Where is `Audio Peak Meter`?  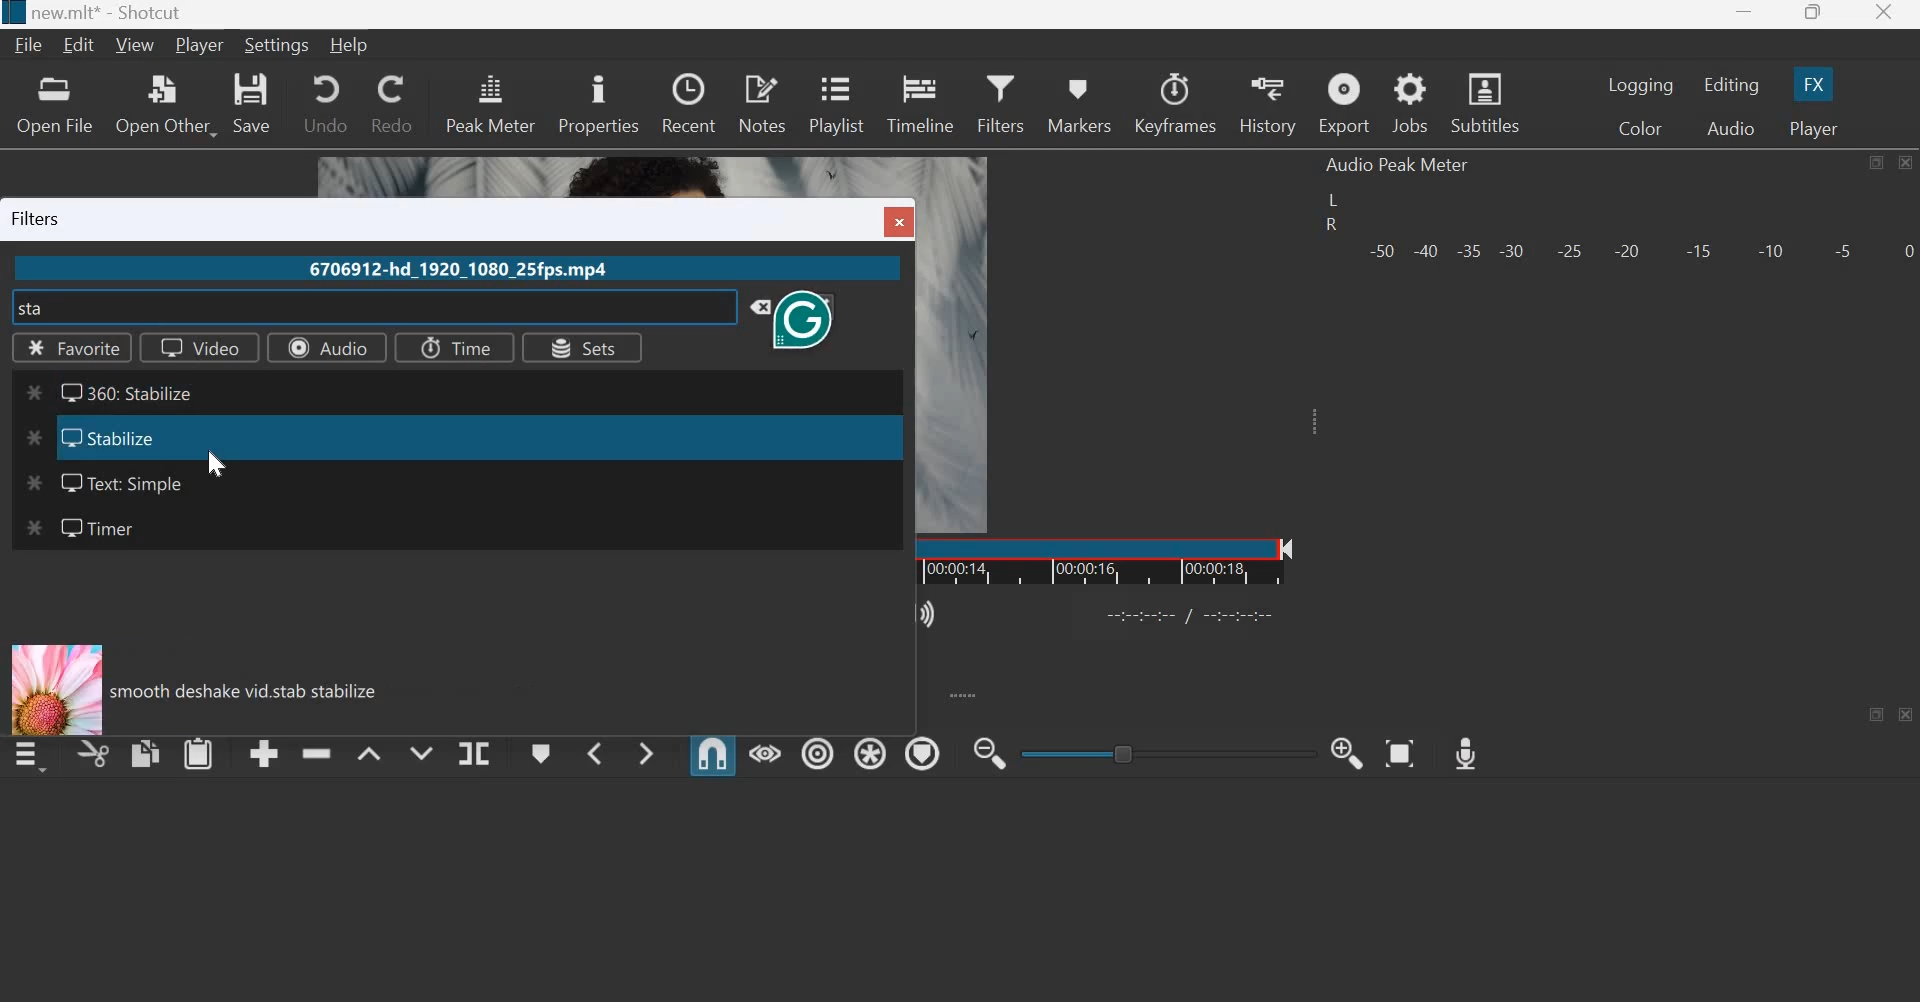 Audio Peak Meter is located at coordinates (1401, 165).